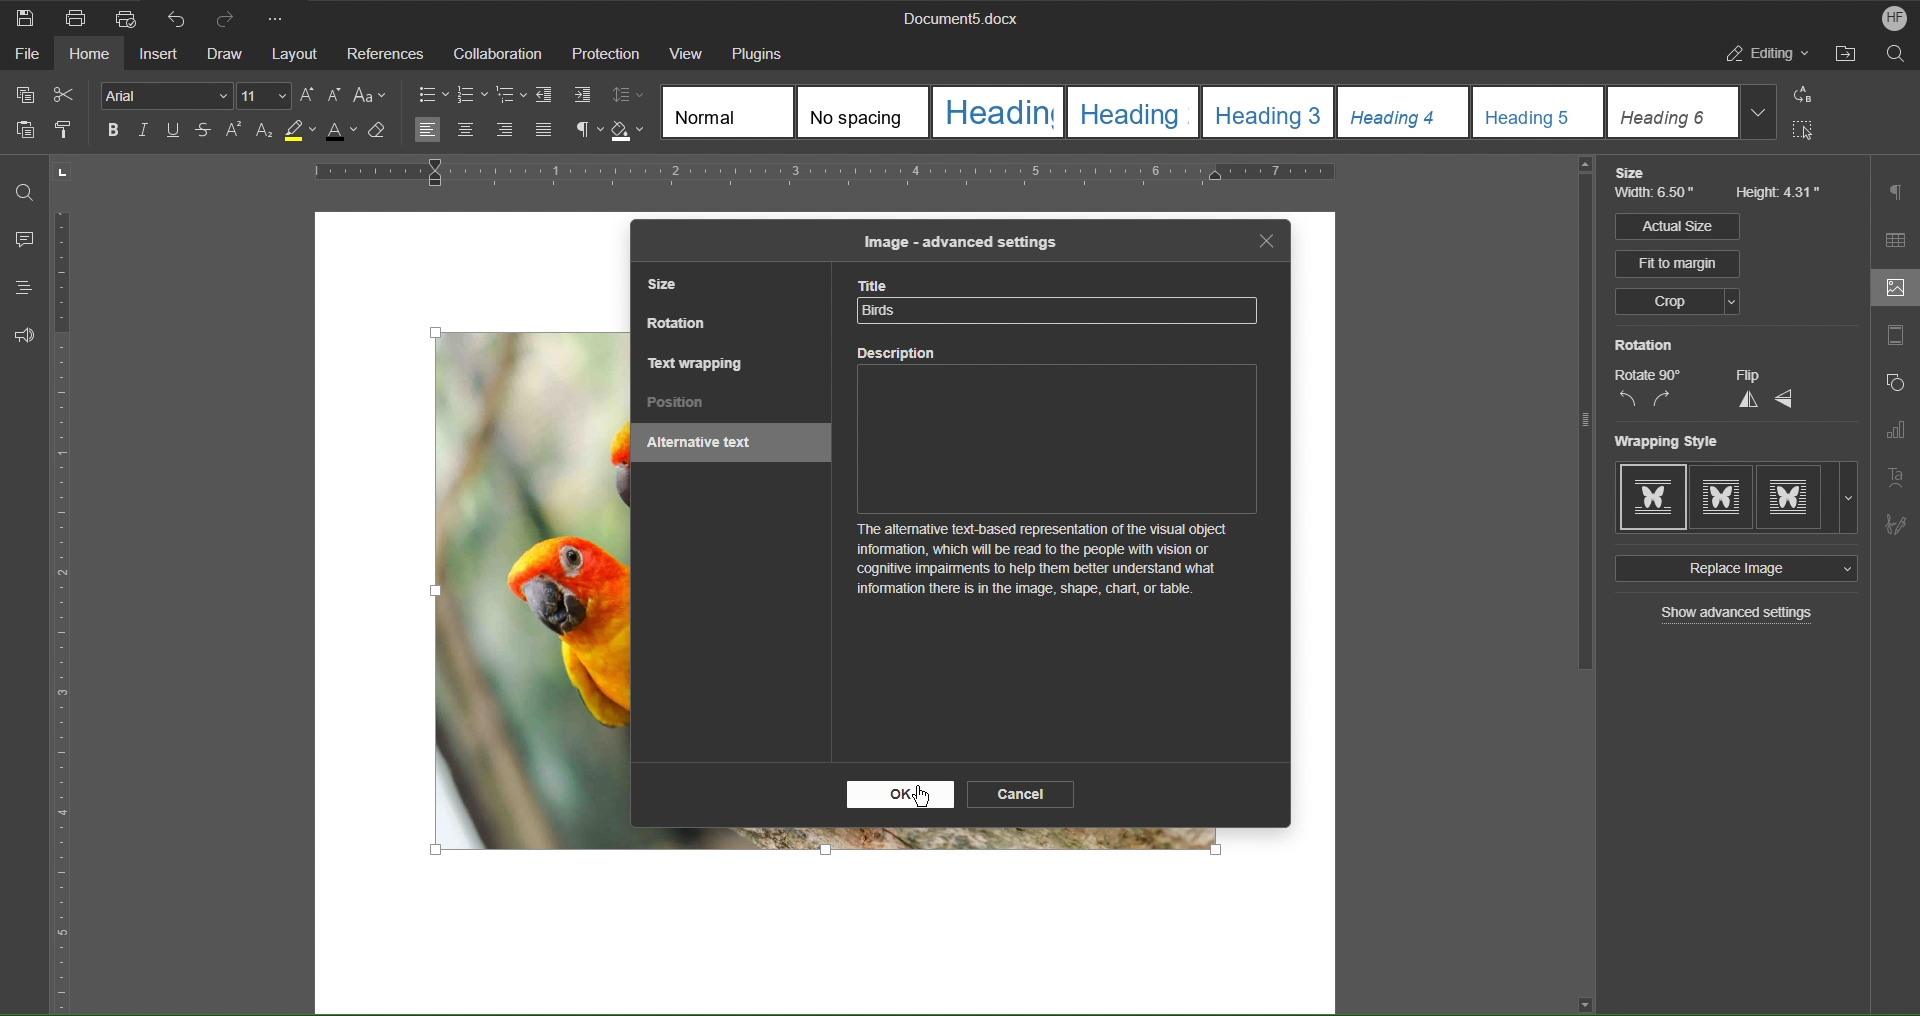  I want to click on Width, so click(1658, 196).